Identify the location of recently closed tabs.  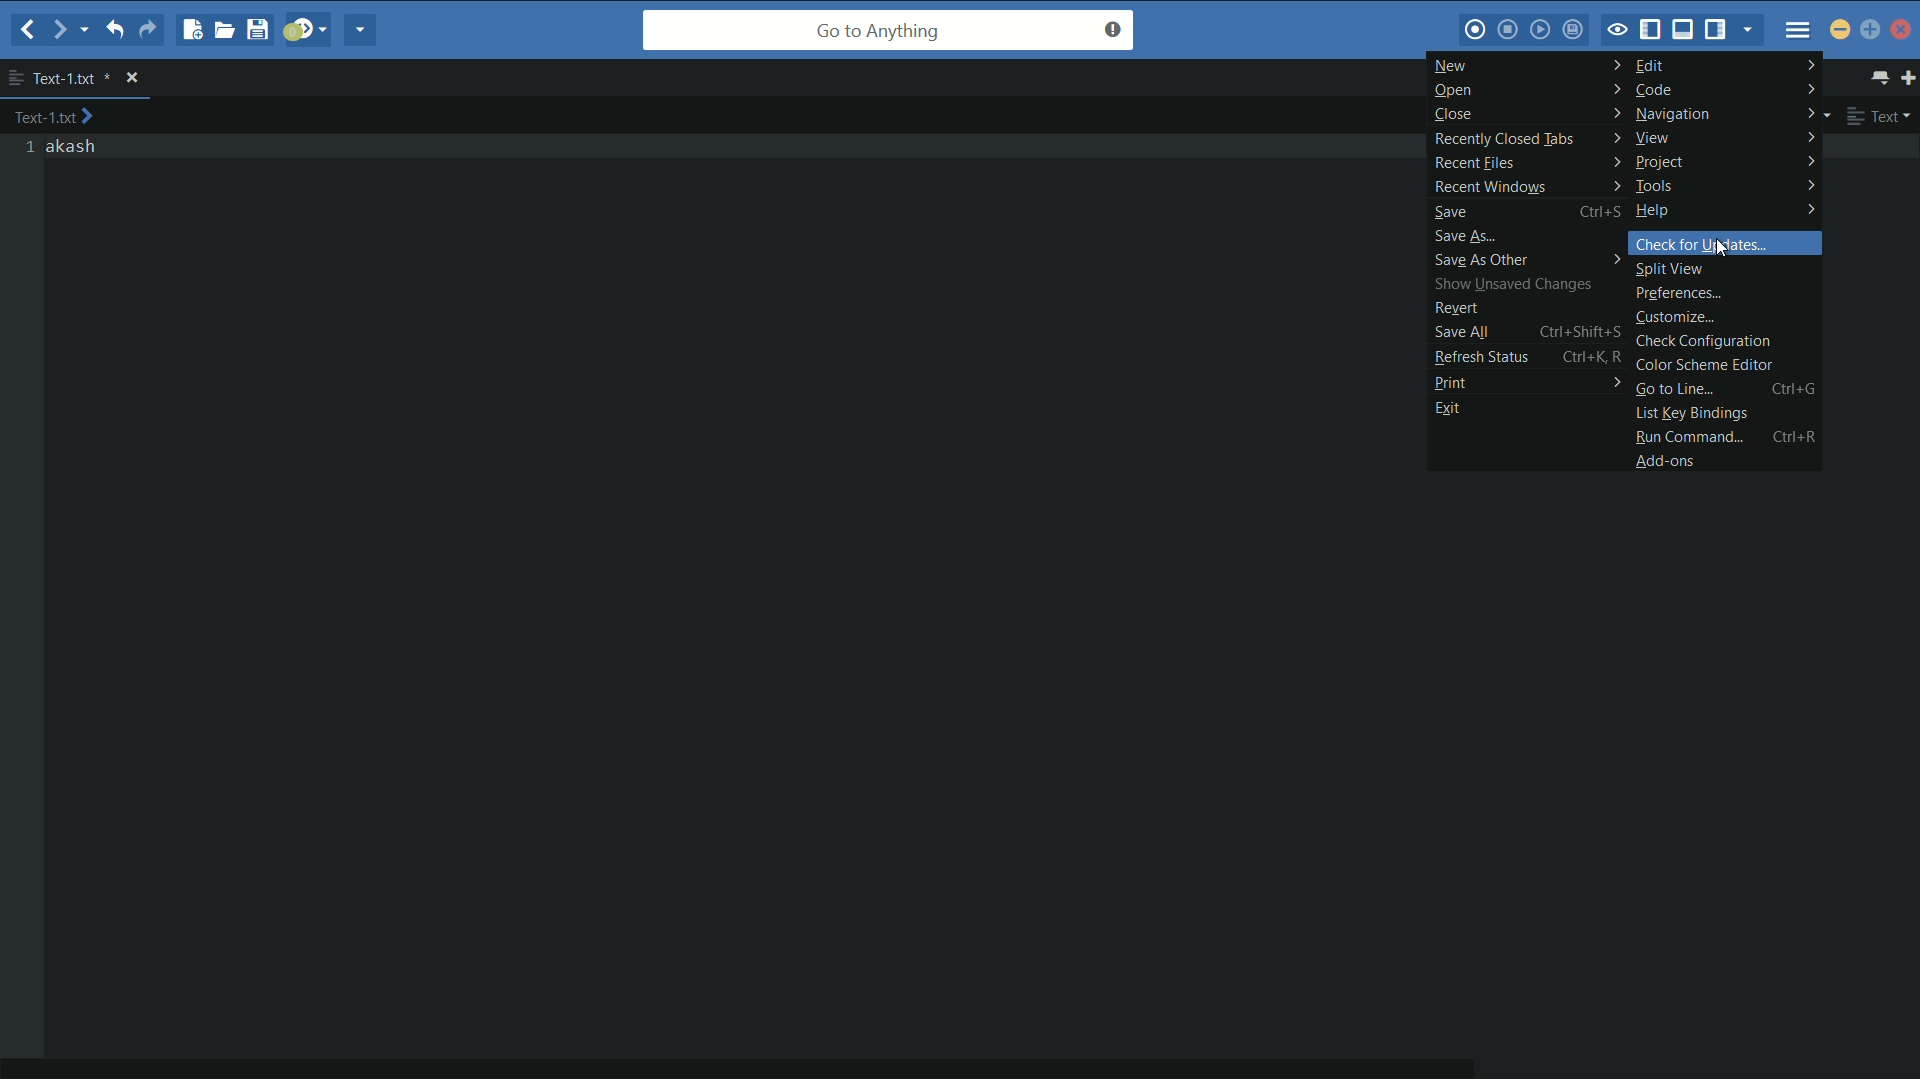
(1530, 139).